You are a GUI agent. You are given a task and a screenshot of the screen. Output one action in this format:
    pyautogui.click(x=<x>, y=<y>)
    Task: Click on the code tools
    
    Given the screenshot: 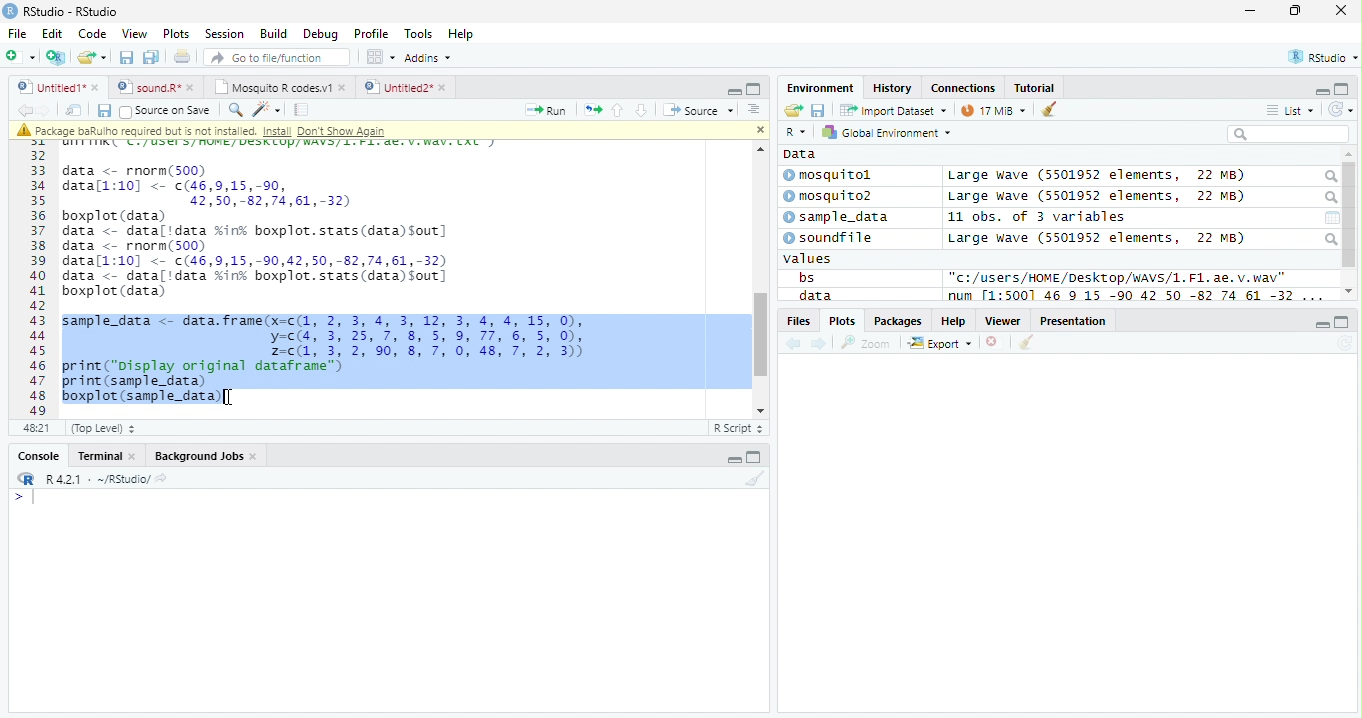 What is the action you would take?
    pyautogui.click(x=267, y=110)
    